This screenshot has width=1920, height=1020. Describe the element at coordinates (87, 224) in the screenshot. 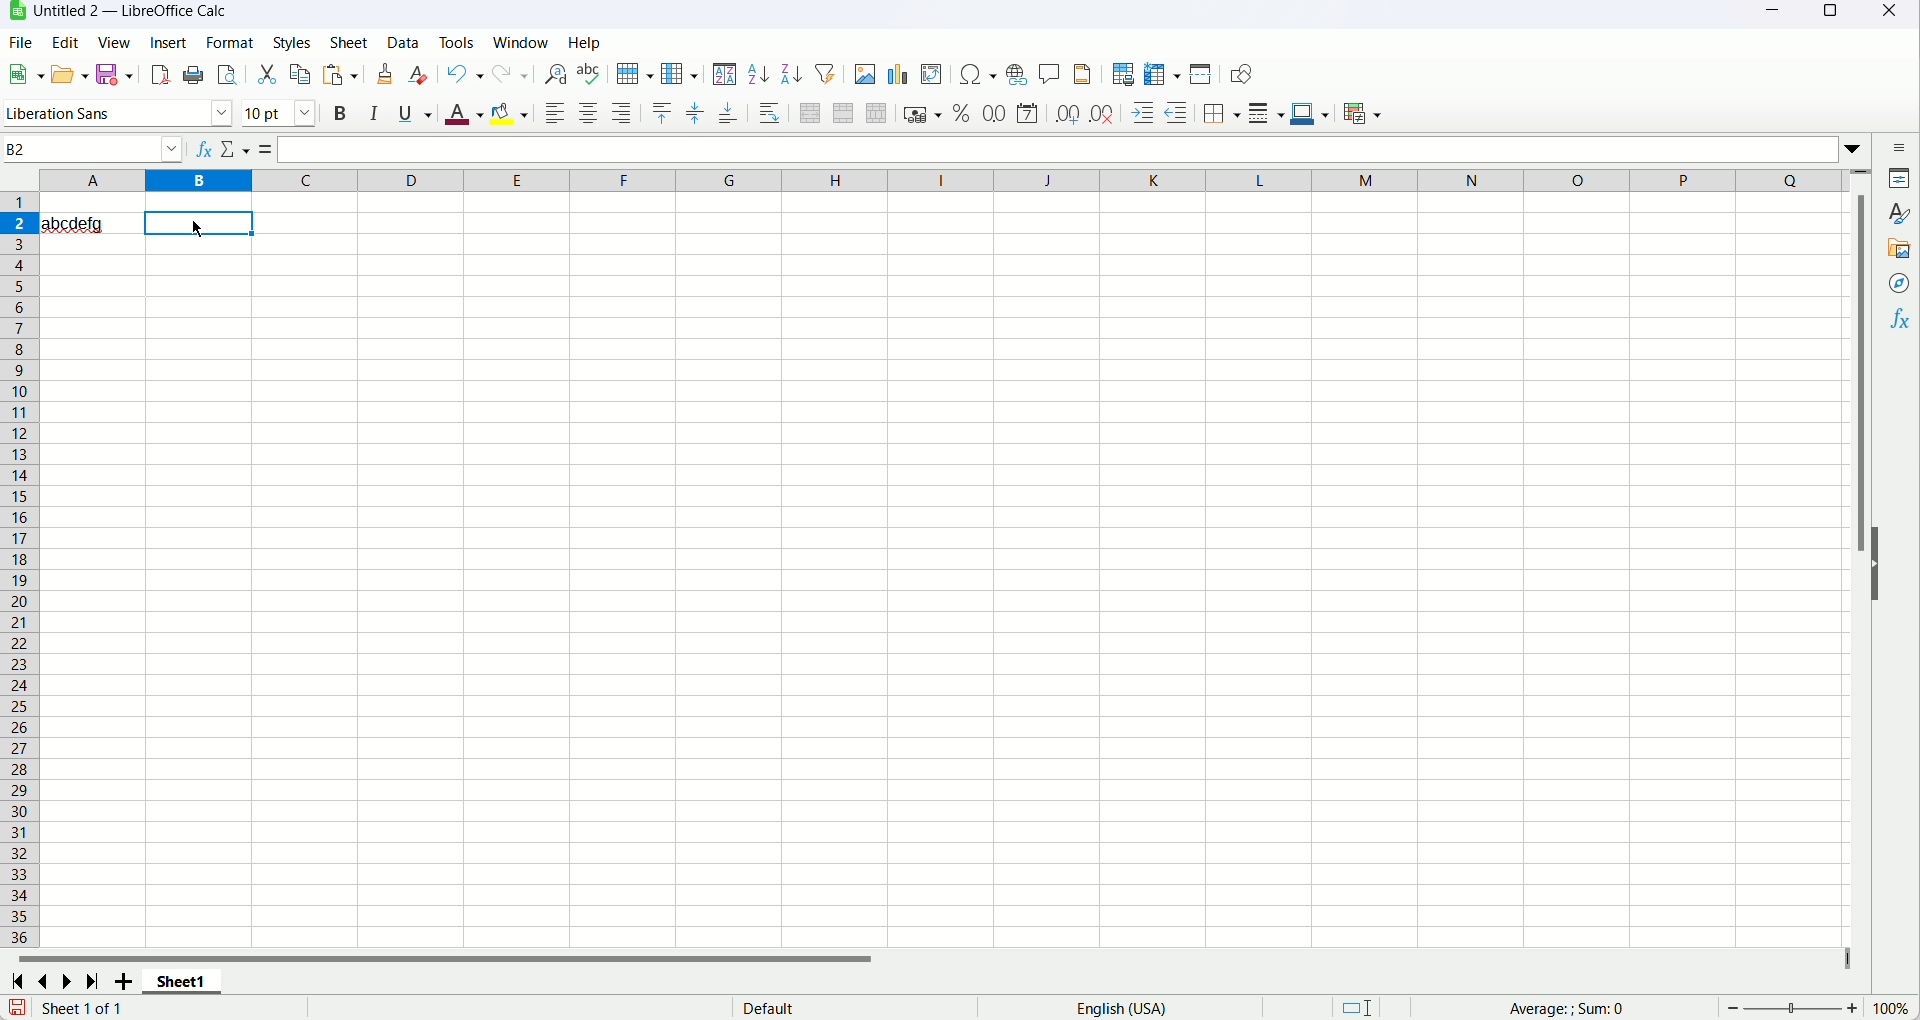

I see `abcdefg` at that location.